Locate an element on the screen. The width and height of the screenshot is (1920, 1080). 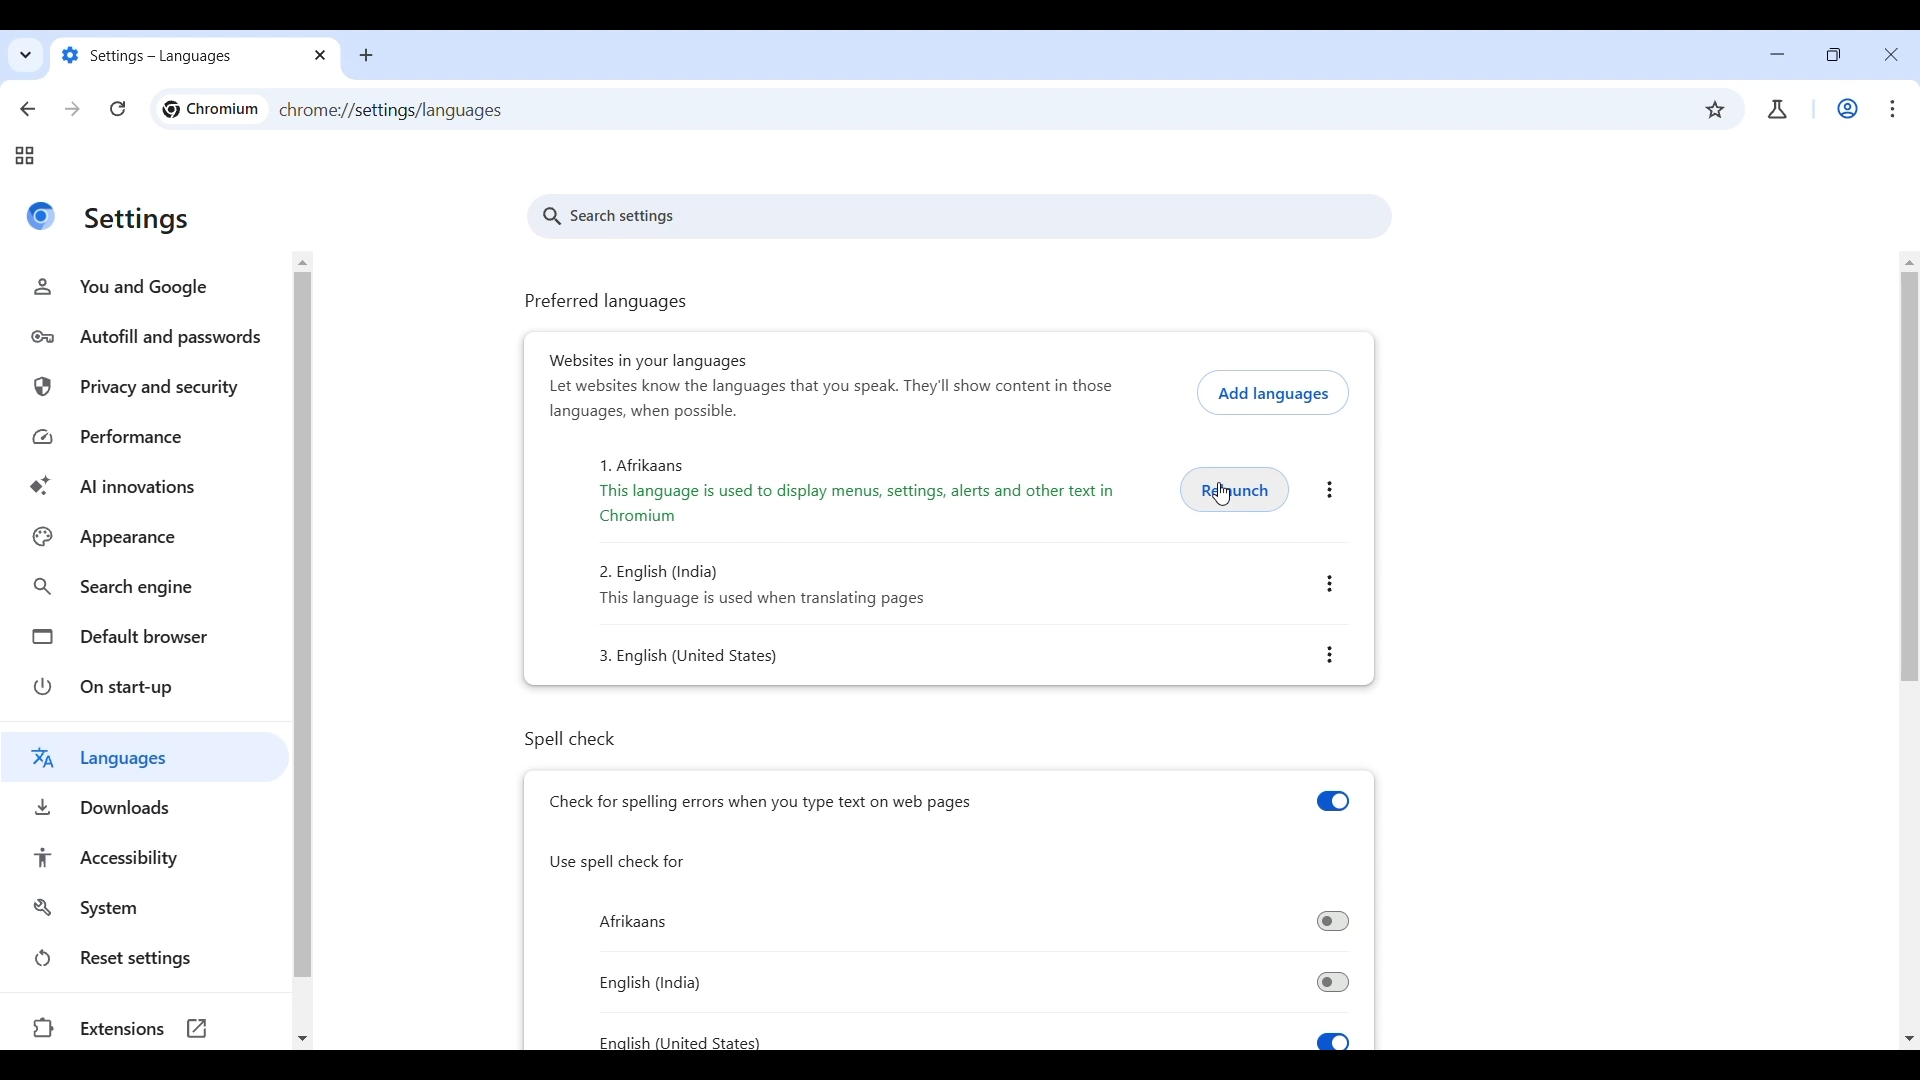
cursor is located at coordinates (1219, 498).